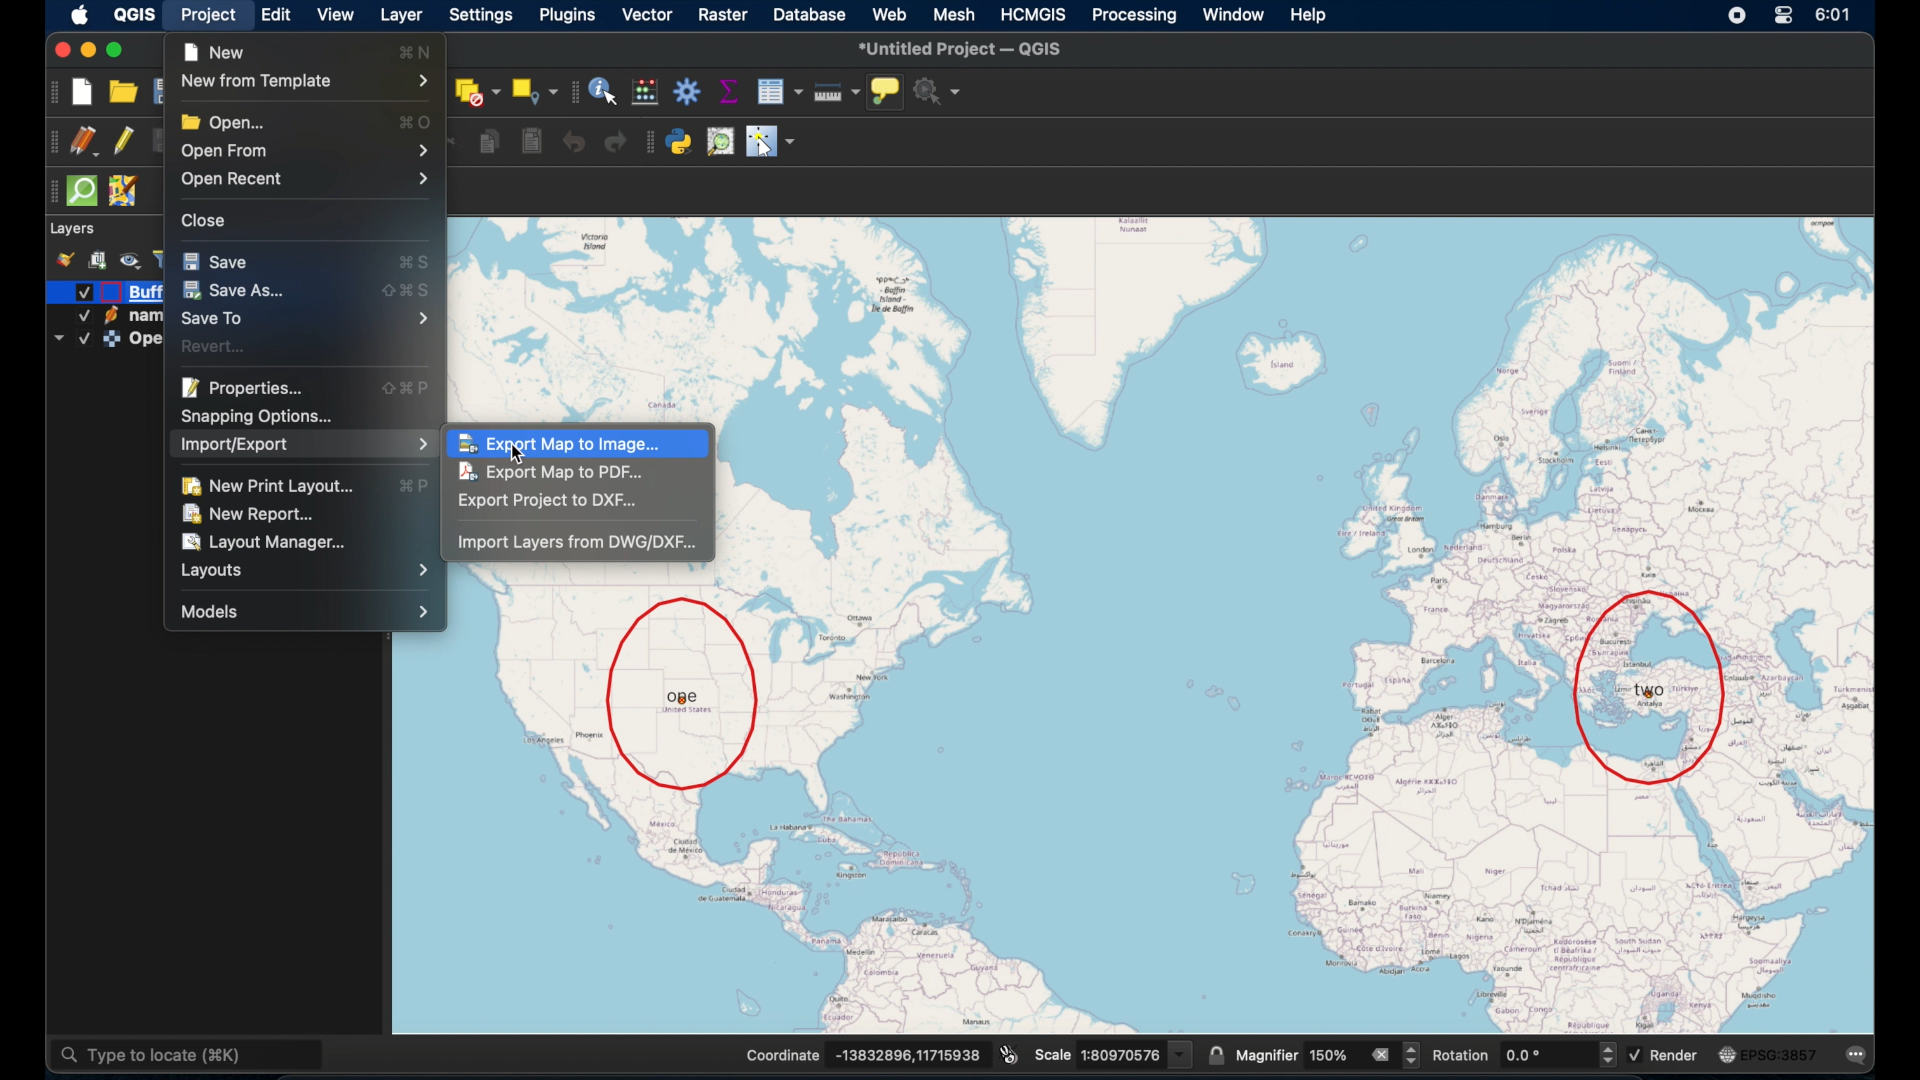 The width and height of the screenshot is (1920, 1080). What do you see at coordinates (410, 388) in the screenshot?
I see `shift command P` at bounding box center [410, 388].